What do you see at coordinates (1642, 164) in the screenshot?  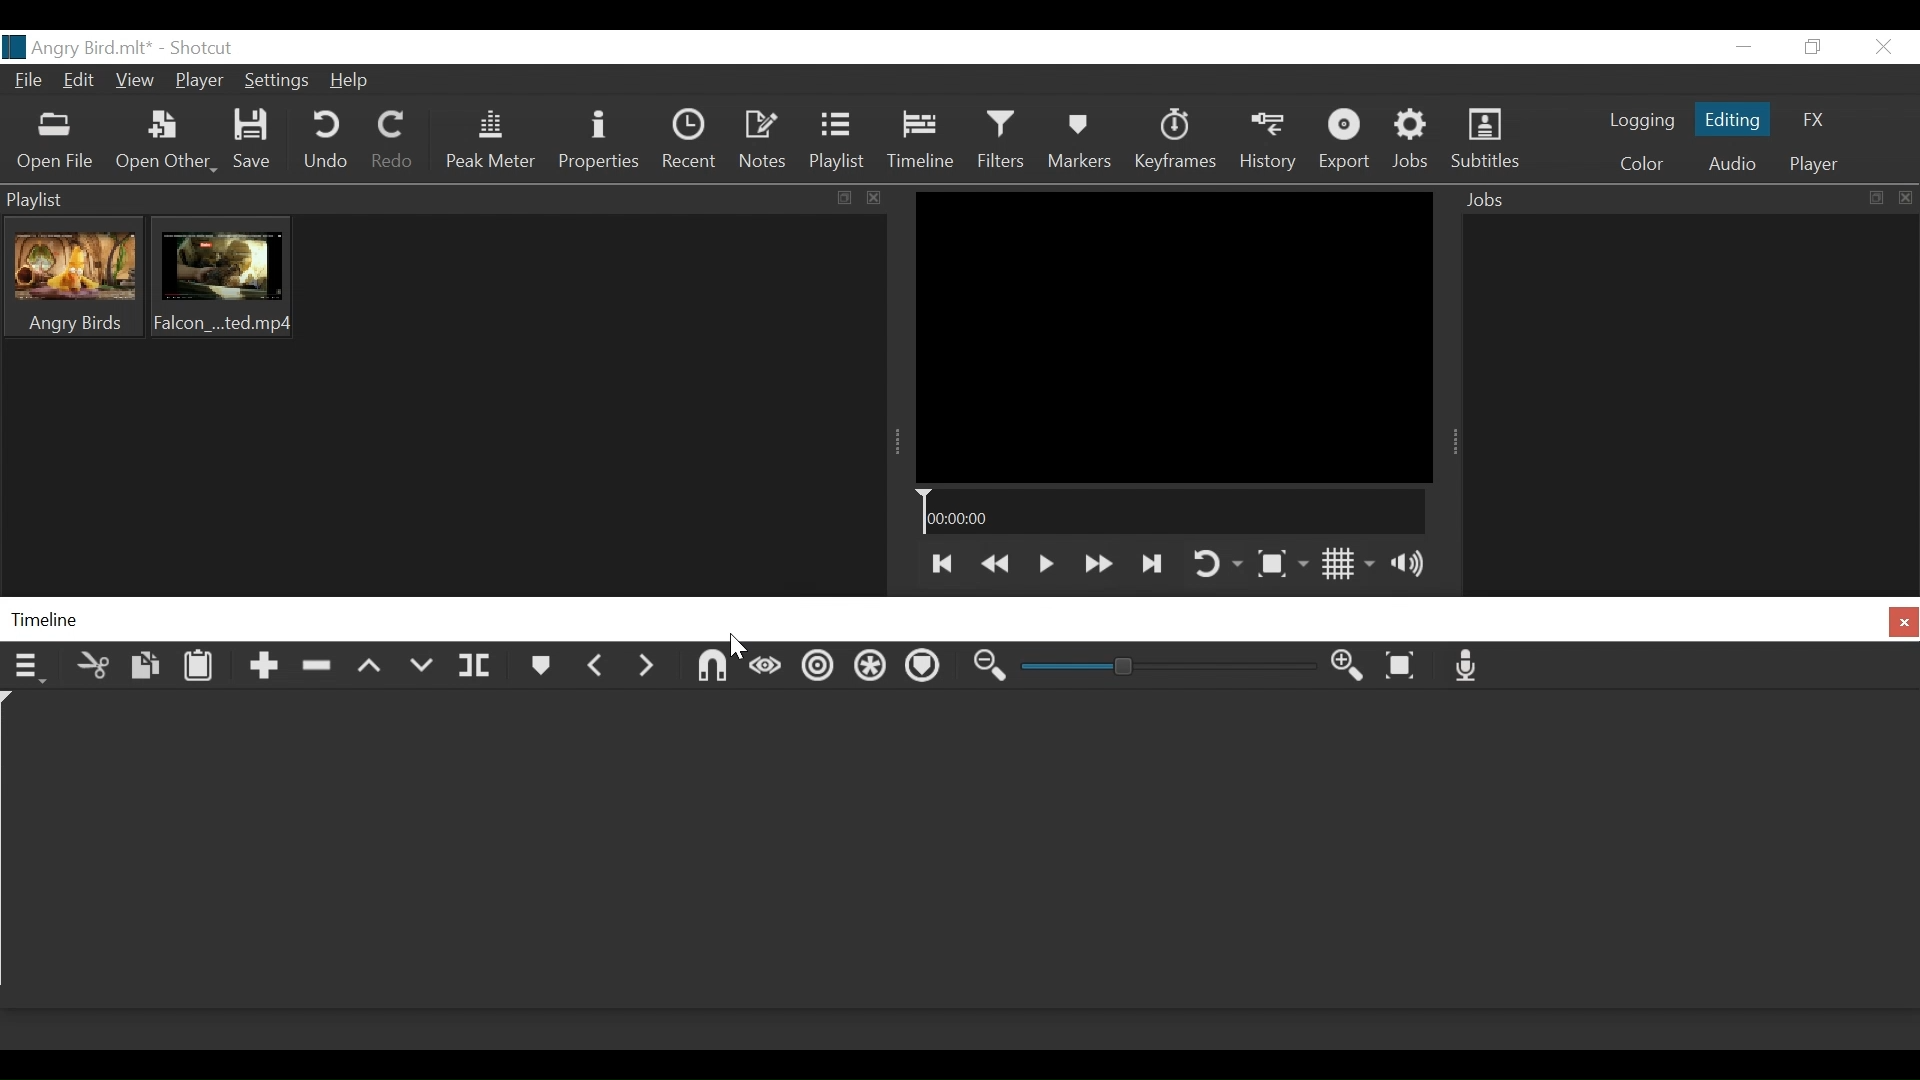 I see `Color` at bounding box center [1642, 164].